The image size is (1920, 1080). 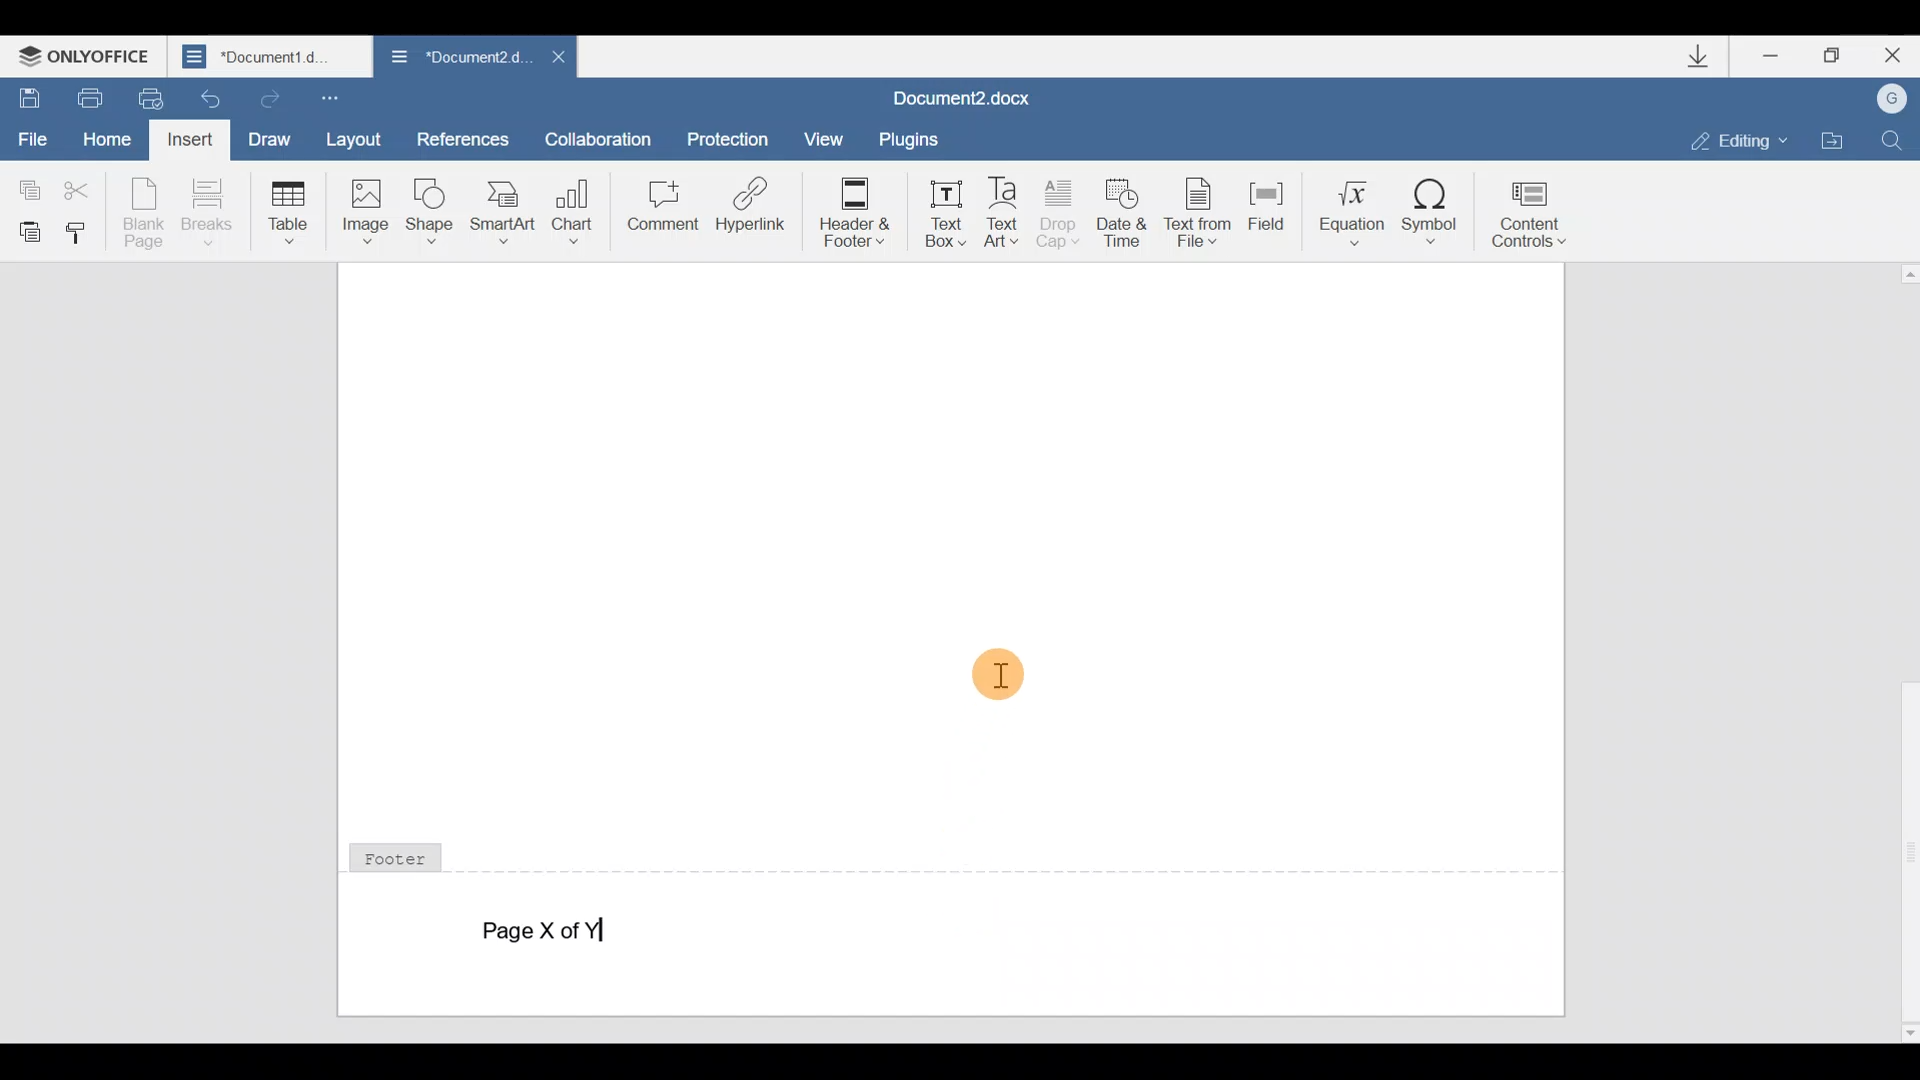 What do you see at coordinates (1895, 99) in the screenshot?
I see `Account name` at bounding box center [1895, 99].